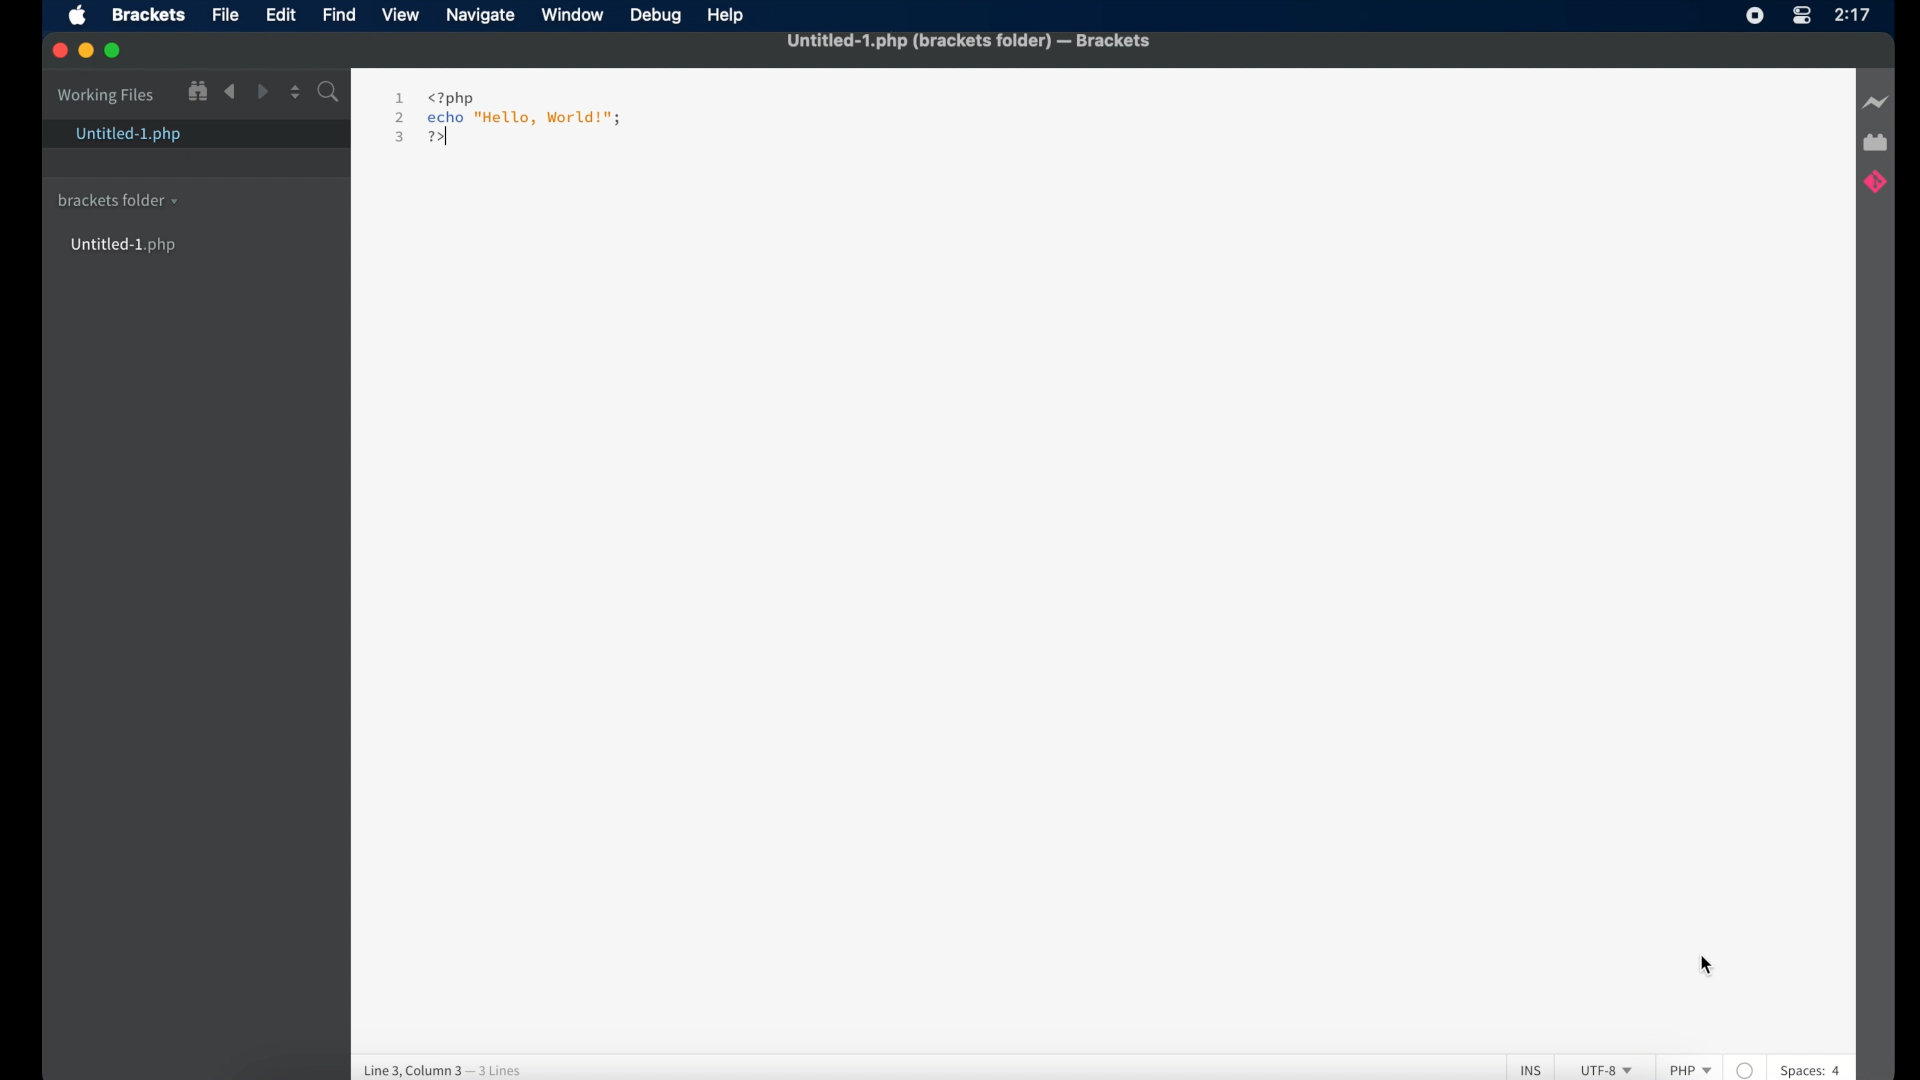 This screenshot has height=1080, width=1920. What do you see at coordinates (1874, 185) in the screenshot?
I see `brackets git extension` at bounding box center [1874, 185].